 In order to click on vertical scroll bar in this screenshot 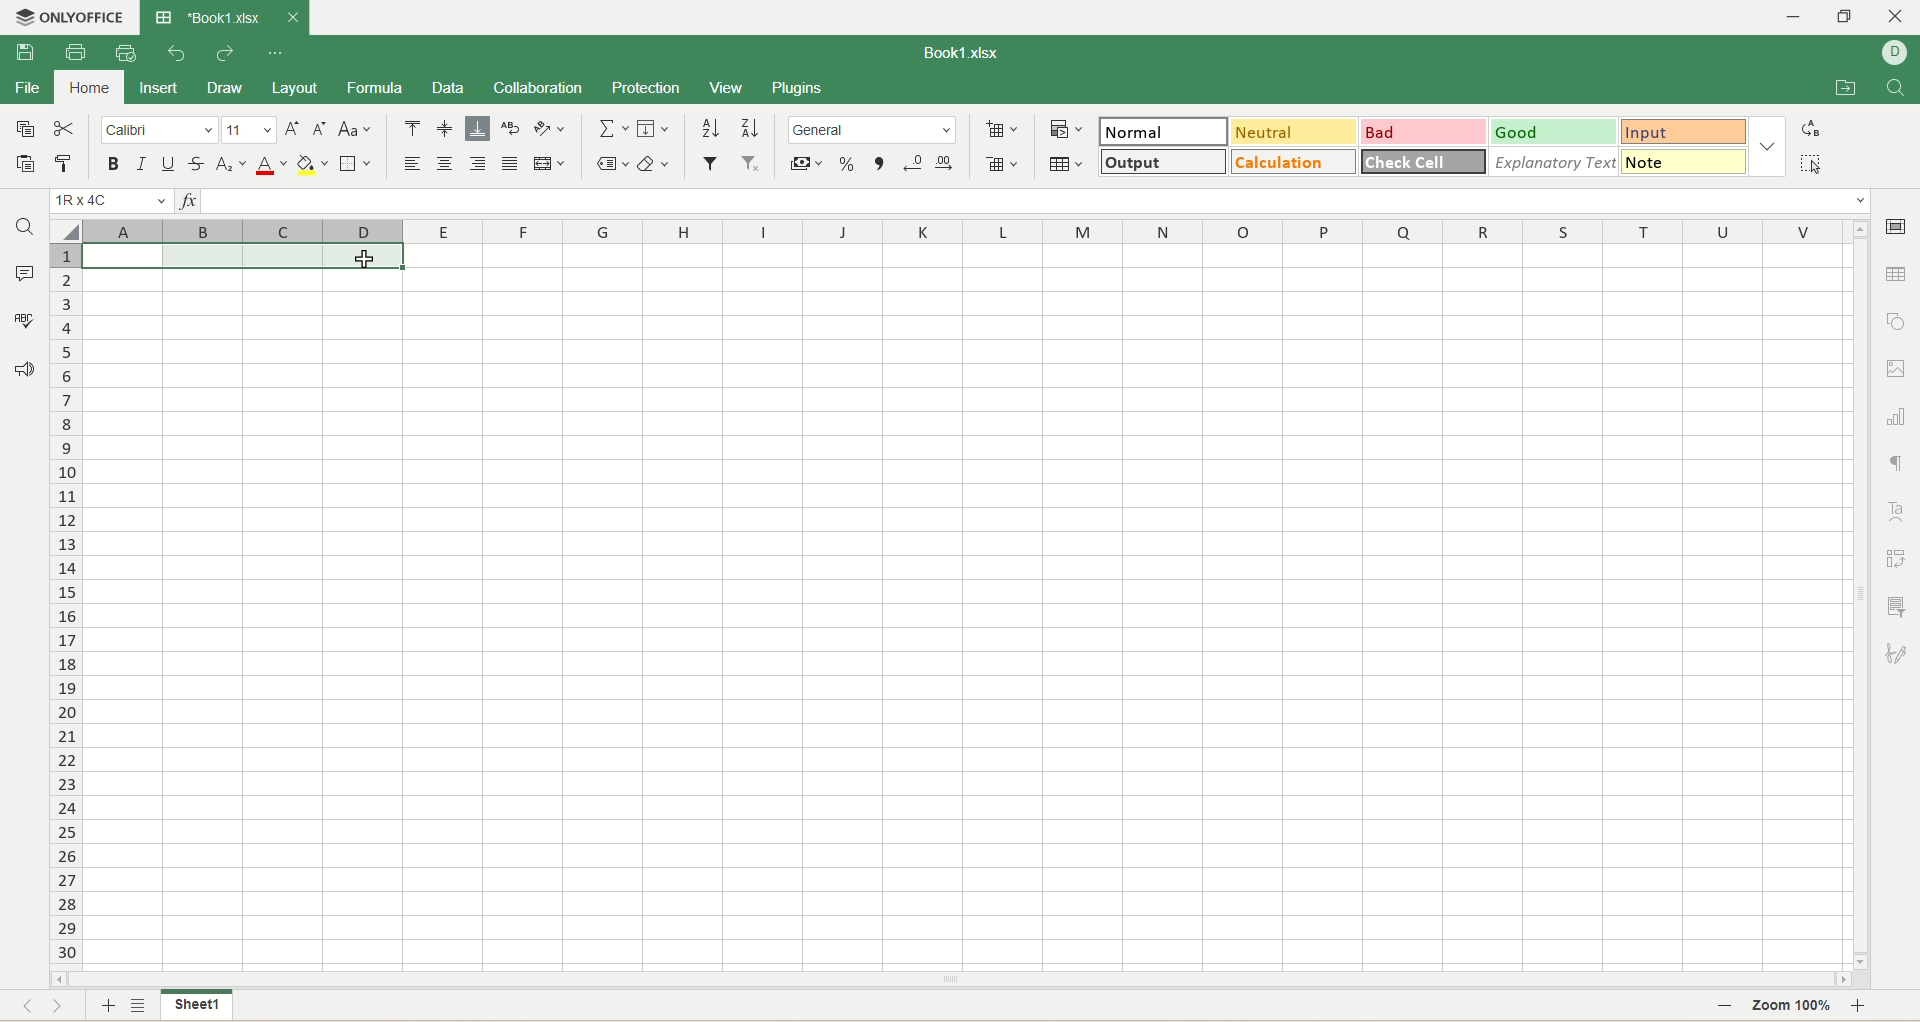, I will do `click(1858, 593)`.